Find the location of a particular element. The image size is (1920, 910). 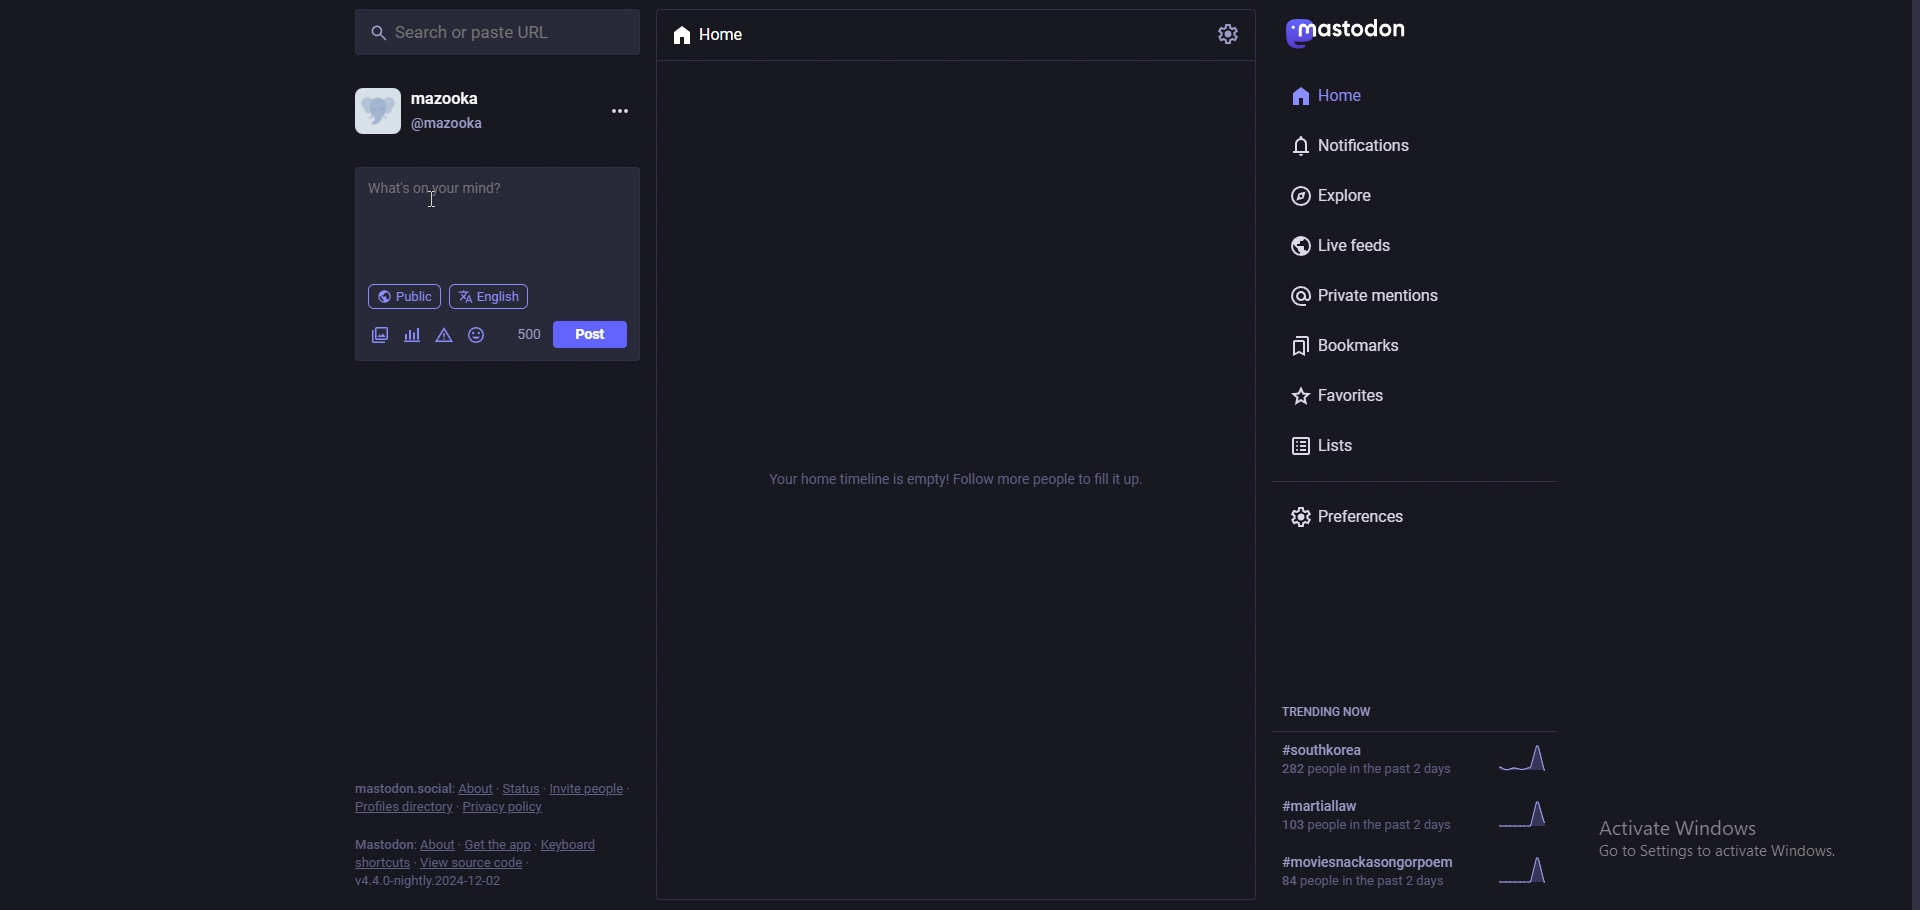

trending is located at coordinates (1421, 868).